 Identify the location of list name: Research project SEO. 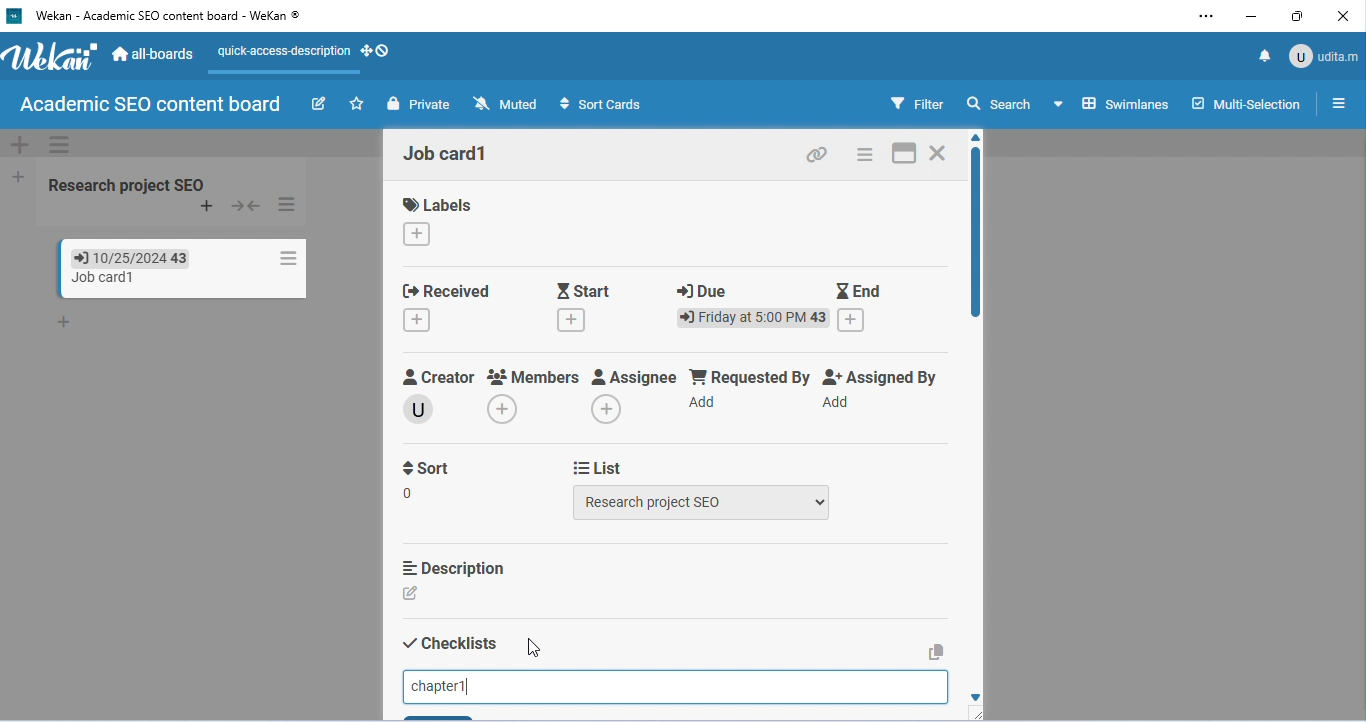
(131, 184).